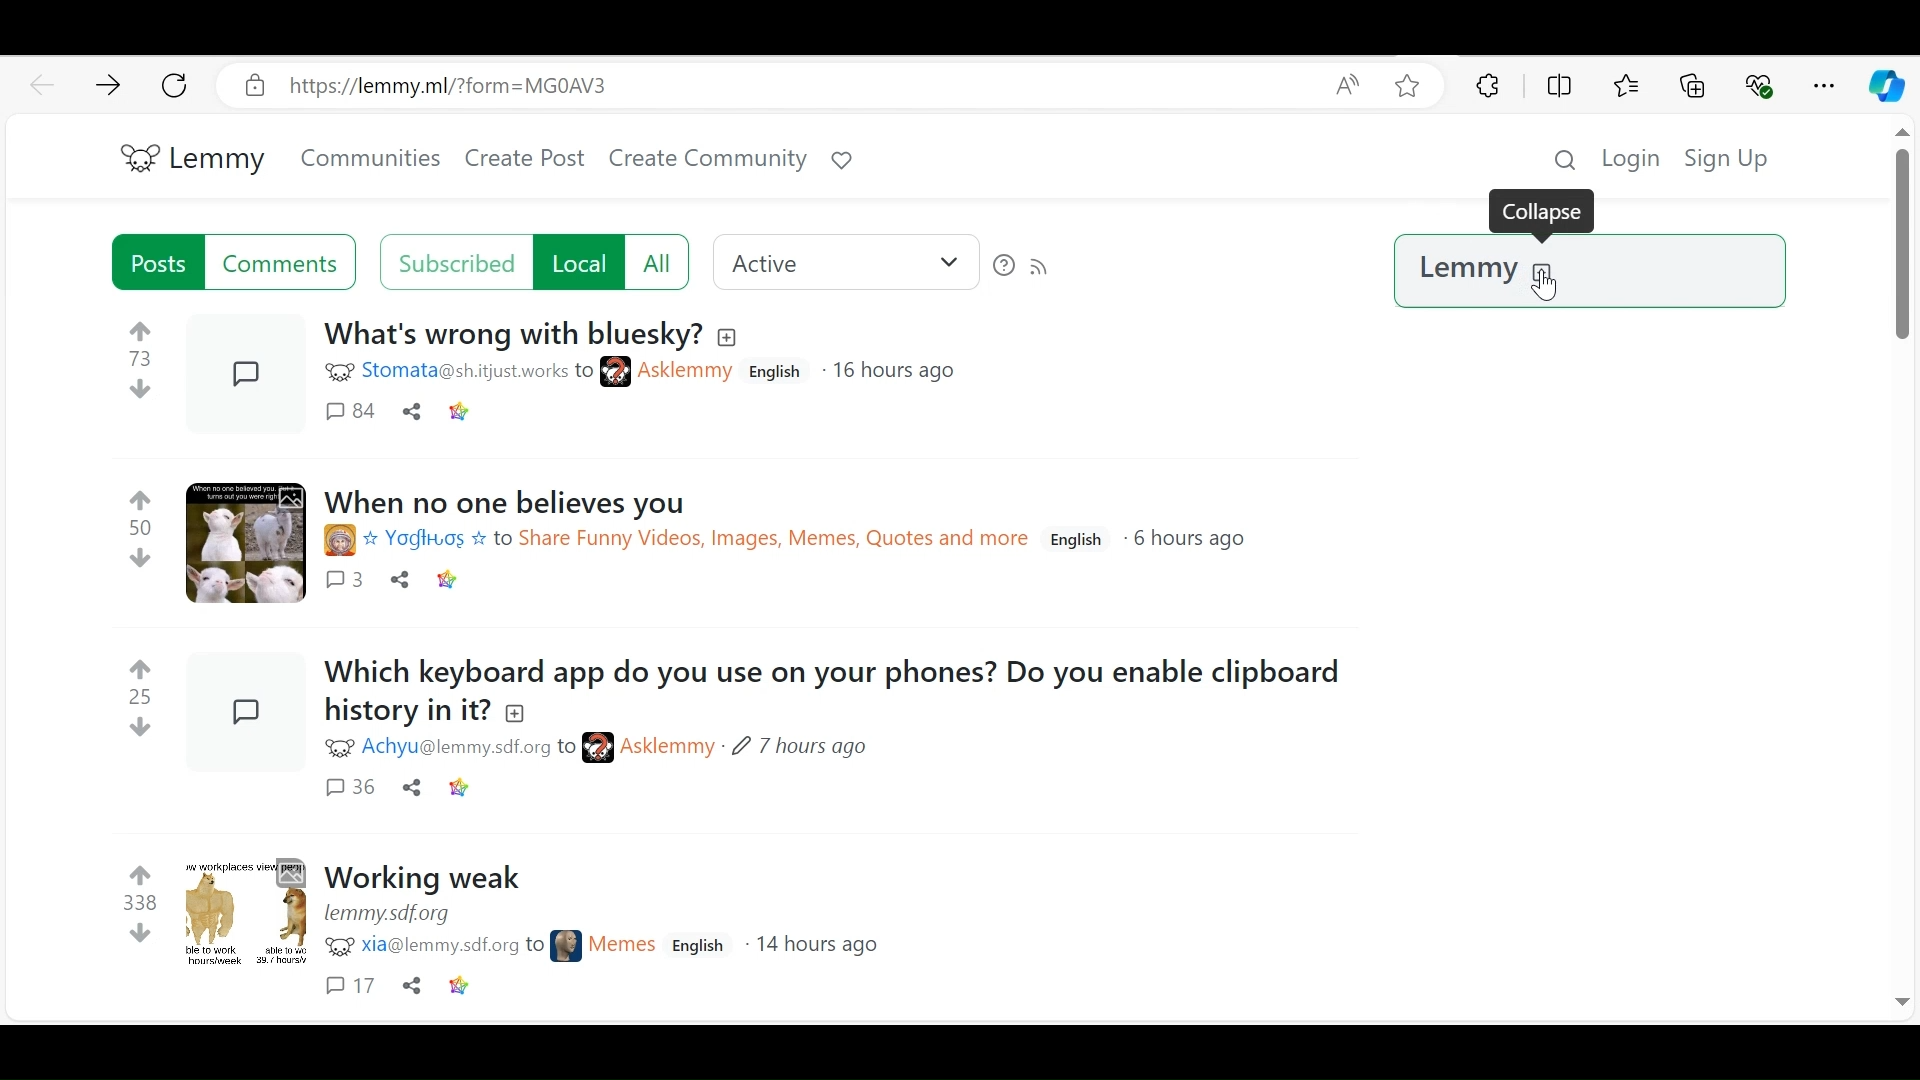  What do you see at coordinates (1761, 84) in the screenshot?
I see `Browser essentials` at bounding box center [1761, 84].